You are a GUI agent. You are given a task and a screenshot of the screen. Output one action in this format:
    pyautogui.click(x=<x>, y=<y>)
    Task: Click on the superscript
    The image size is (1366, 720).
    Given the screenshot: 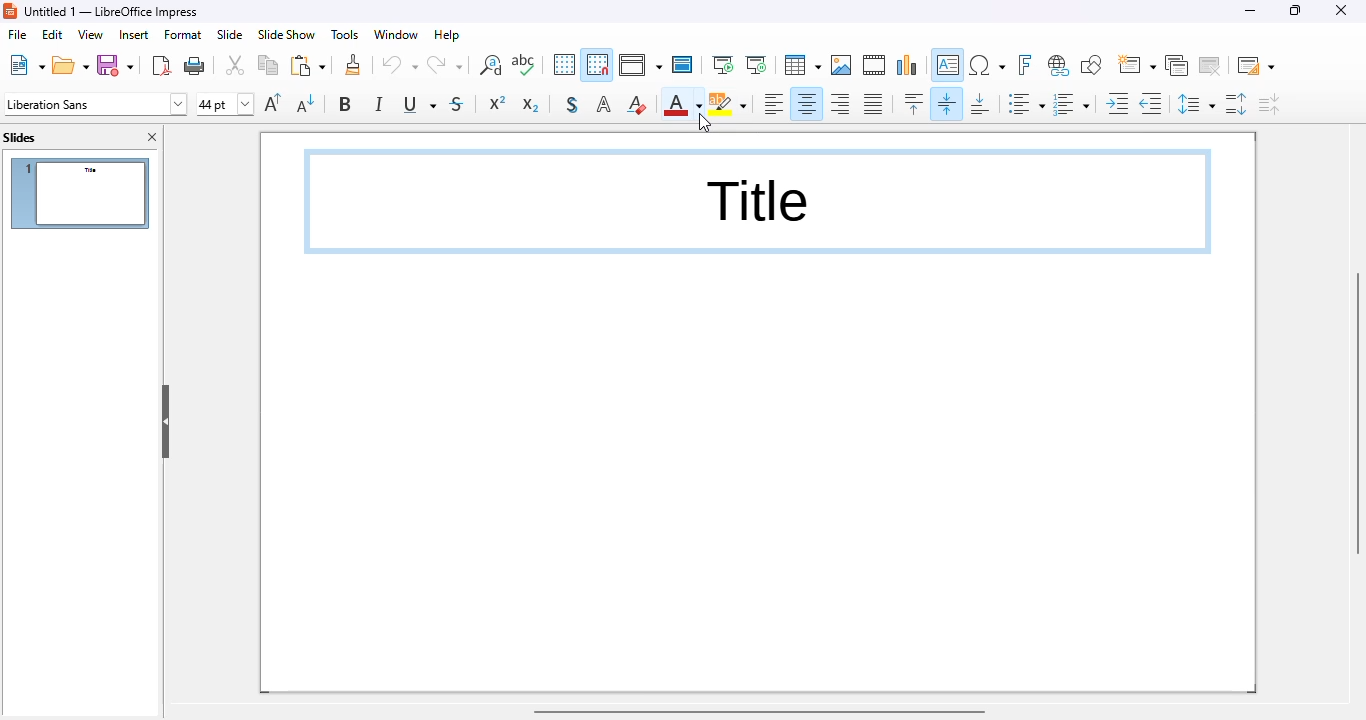 What is the action you would take?
    pyautogui.click(x=498, y=103)
    